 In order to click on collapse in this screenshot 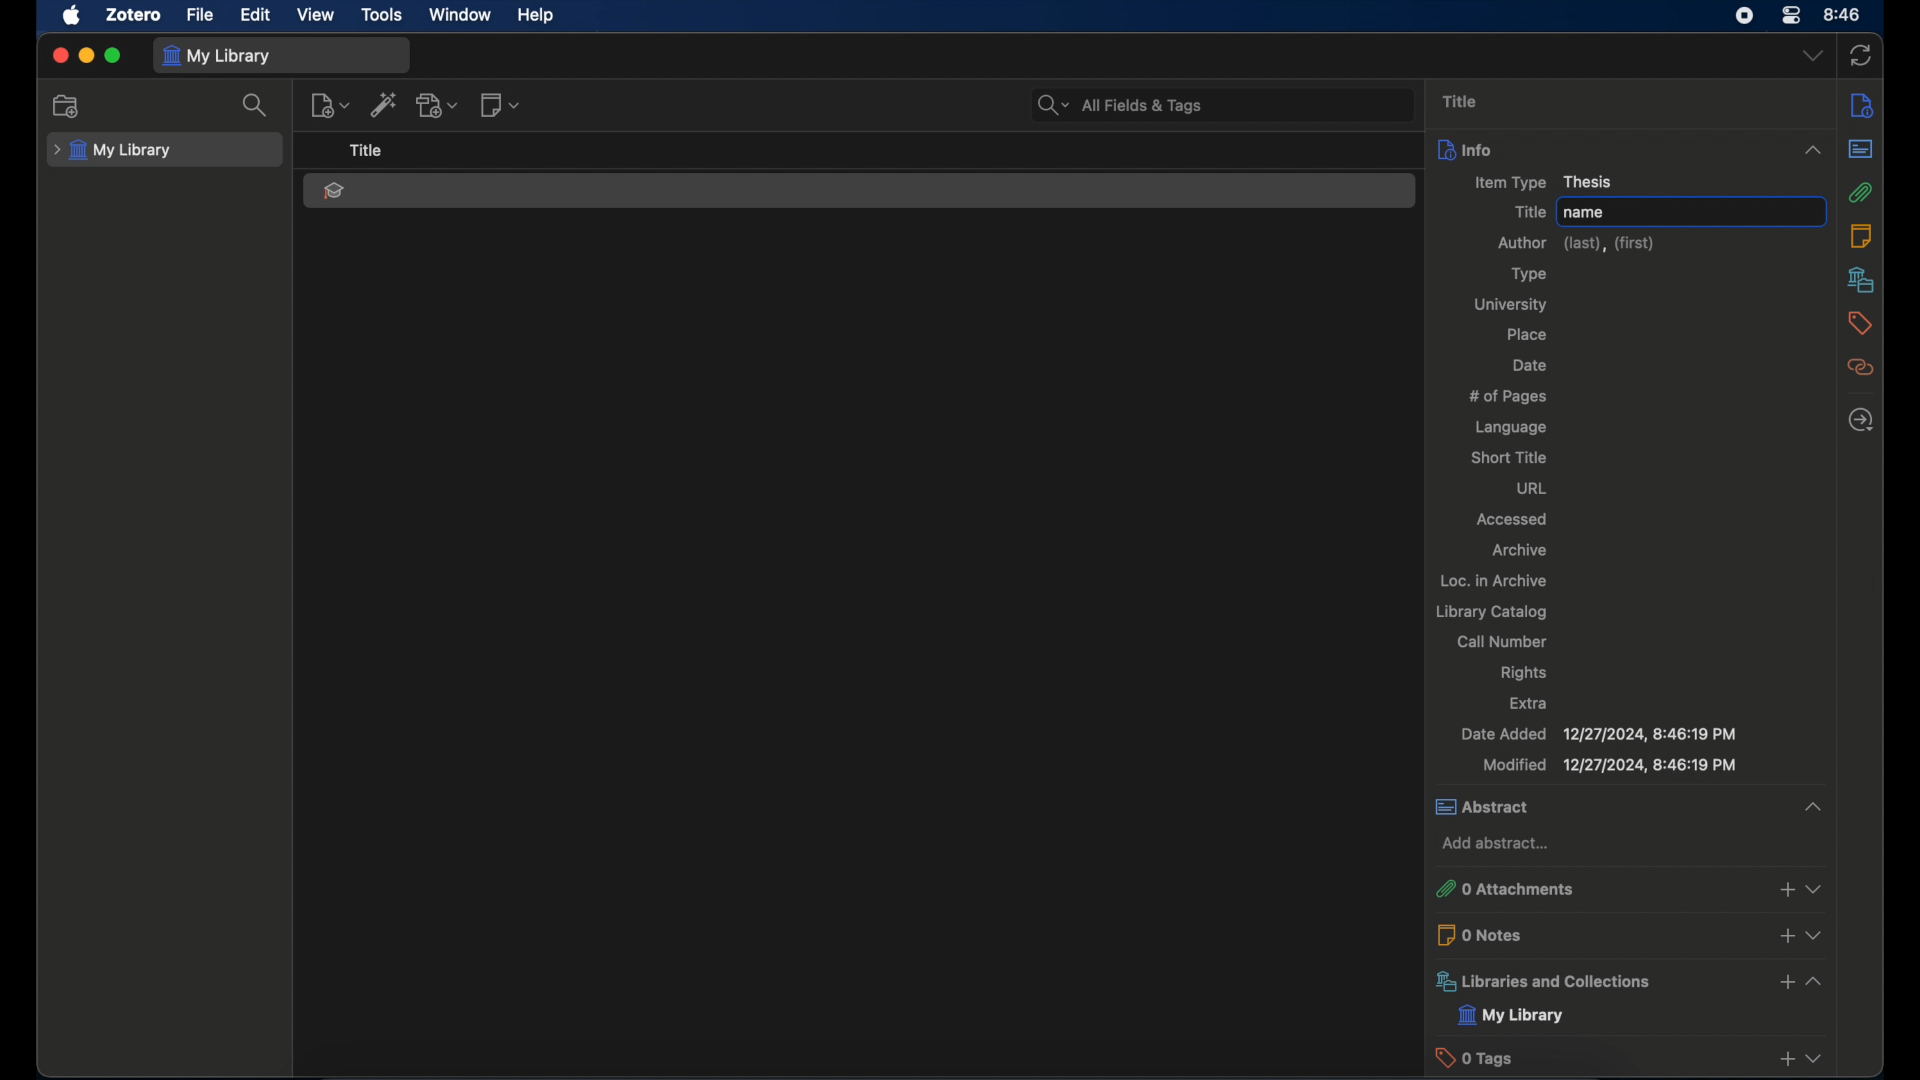, I will do `click(1814, 980)`.